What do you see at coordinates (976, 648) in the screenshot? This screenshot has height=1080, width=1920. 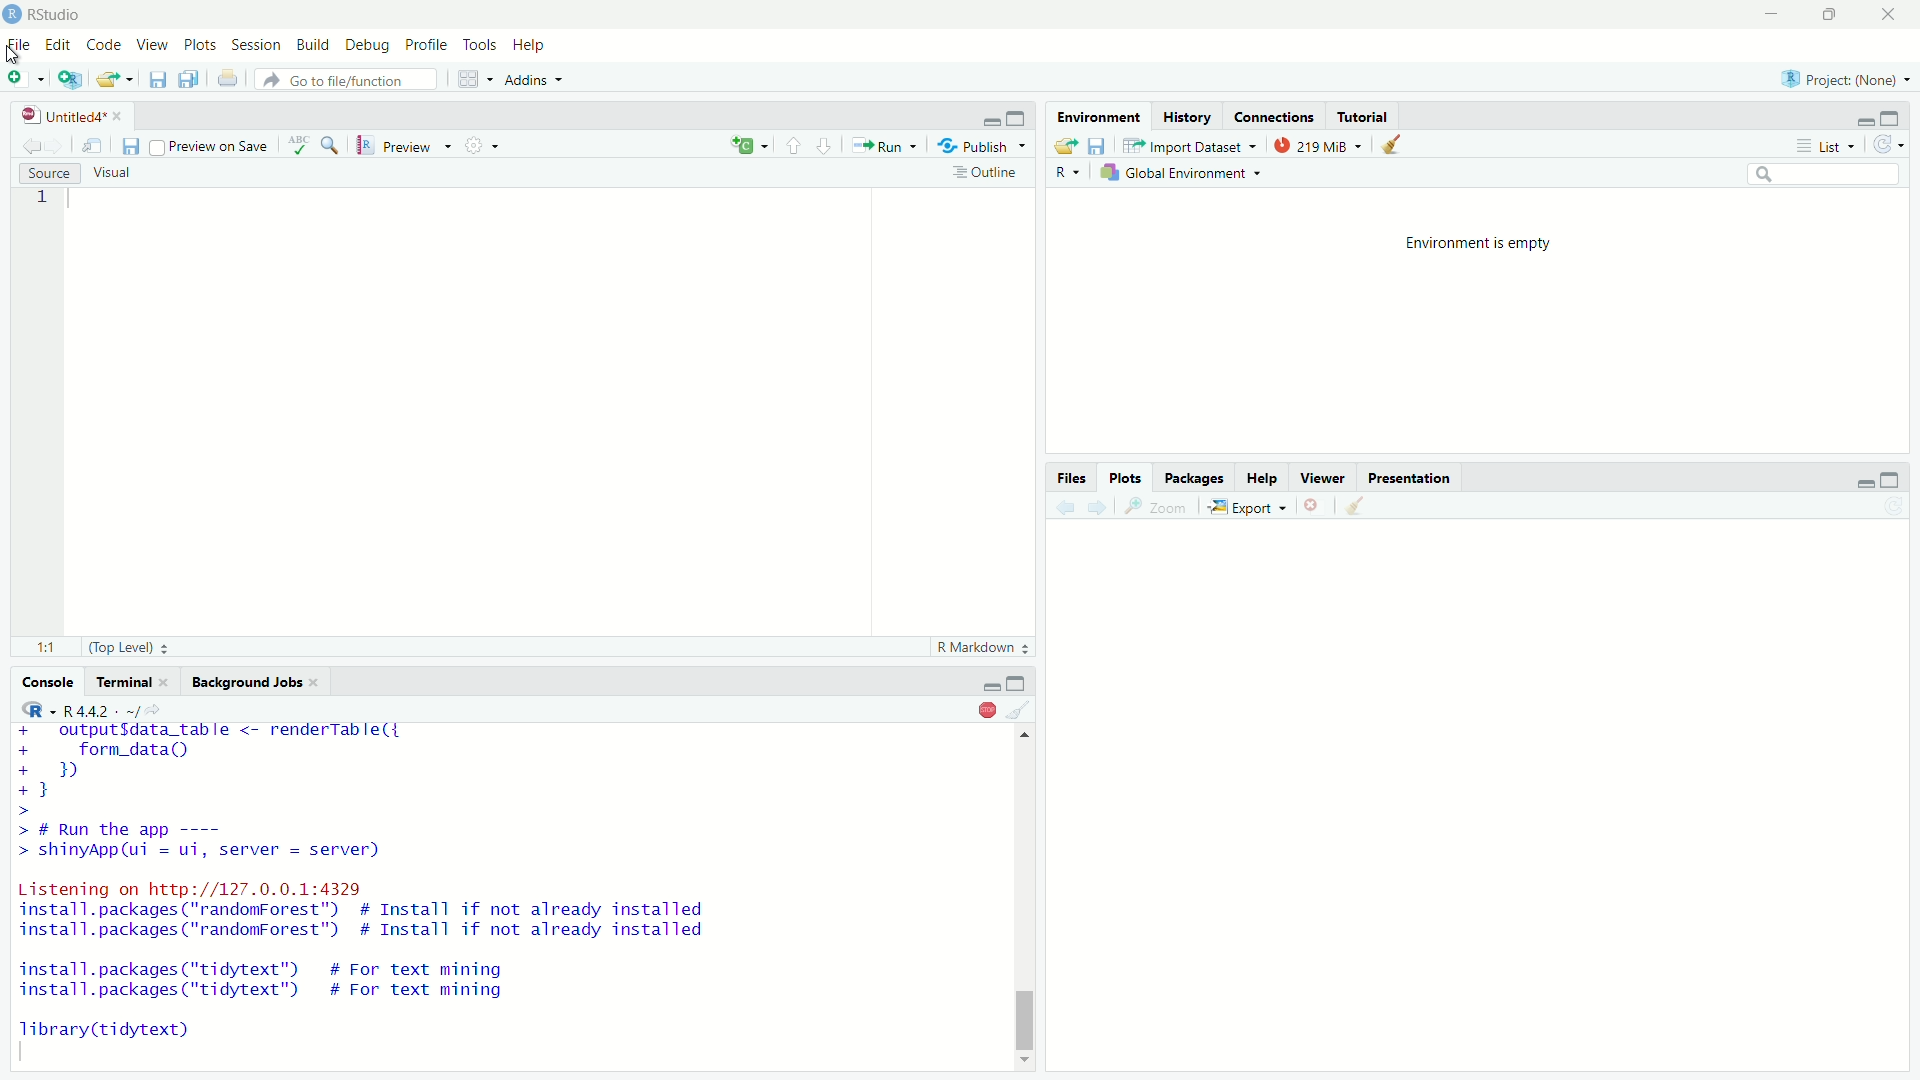 I see `markdown` at bounding box center [976, 648].